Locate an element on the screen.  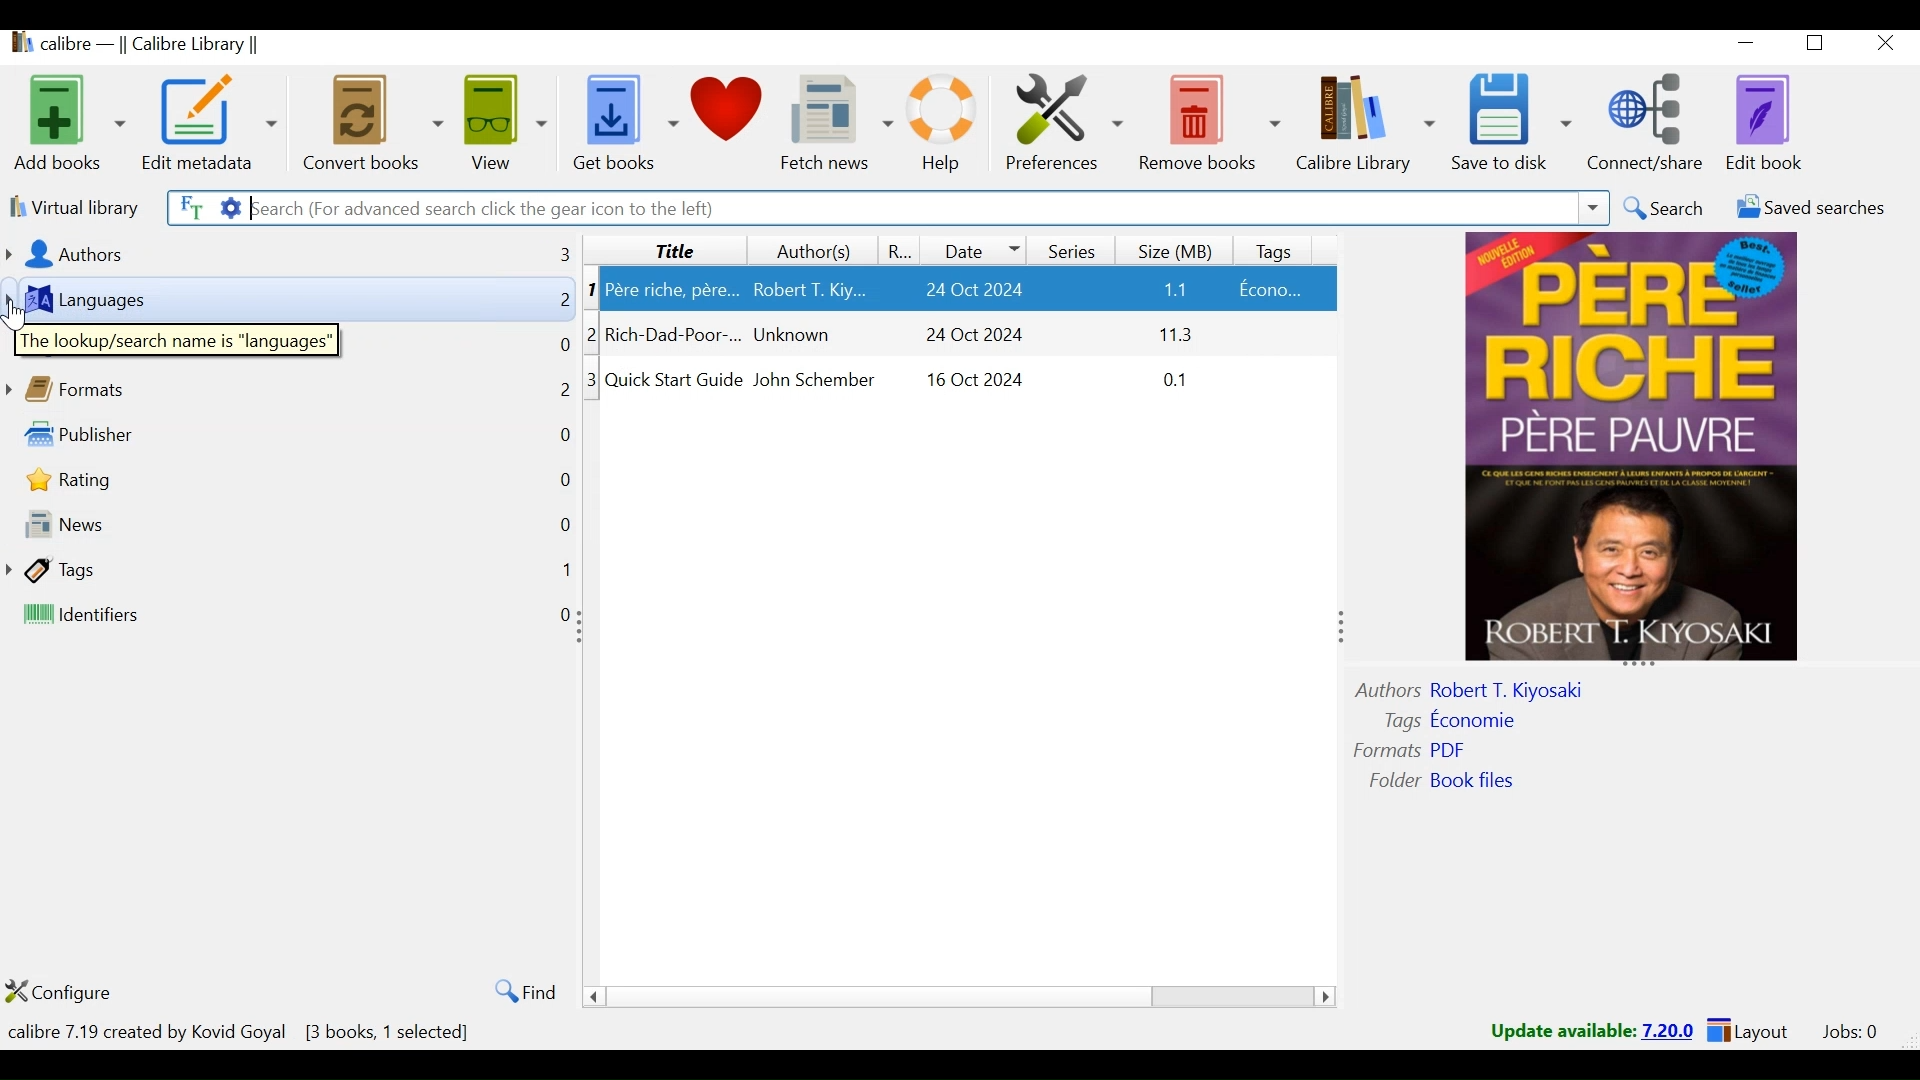
$5)
Sa
PERE PAUVRE
ROBERT Ny KIYOSAKI is located at coordinates (1640, 452).